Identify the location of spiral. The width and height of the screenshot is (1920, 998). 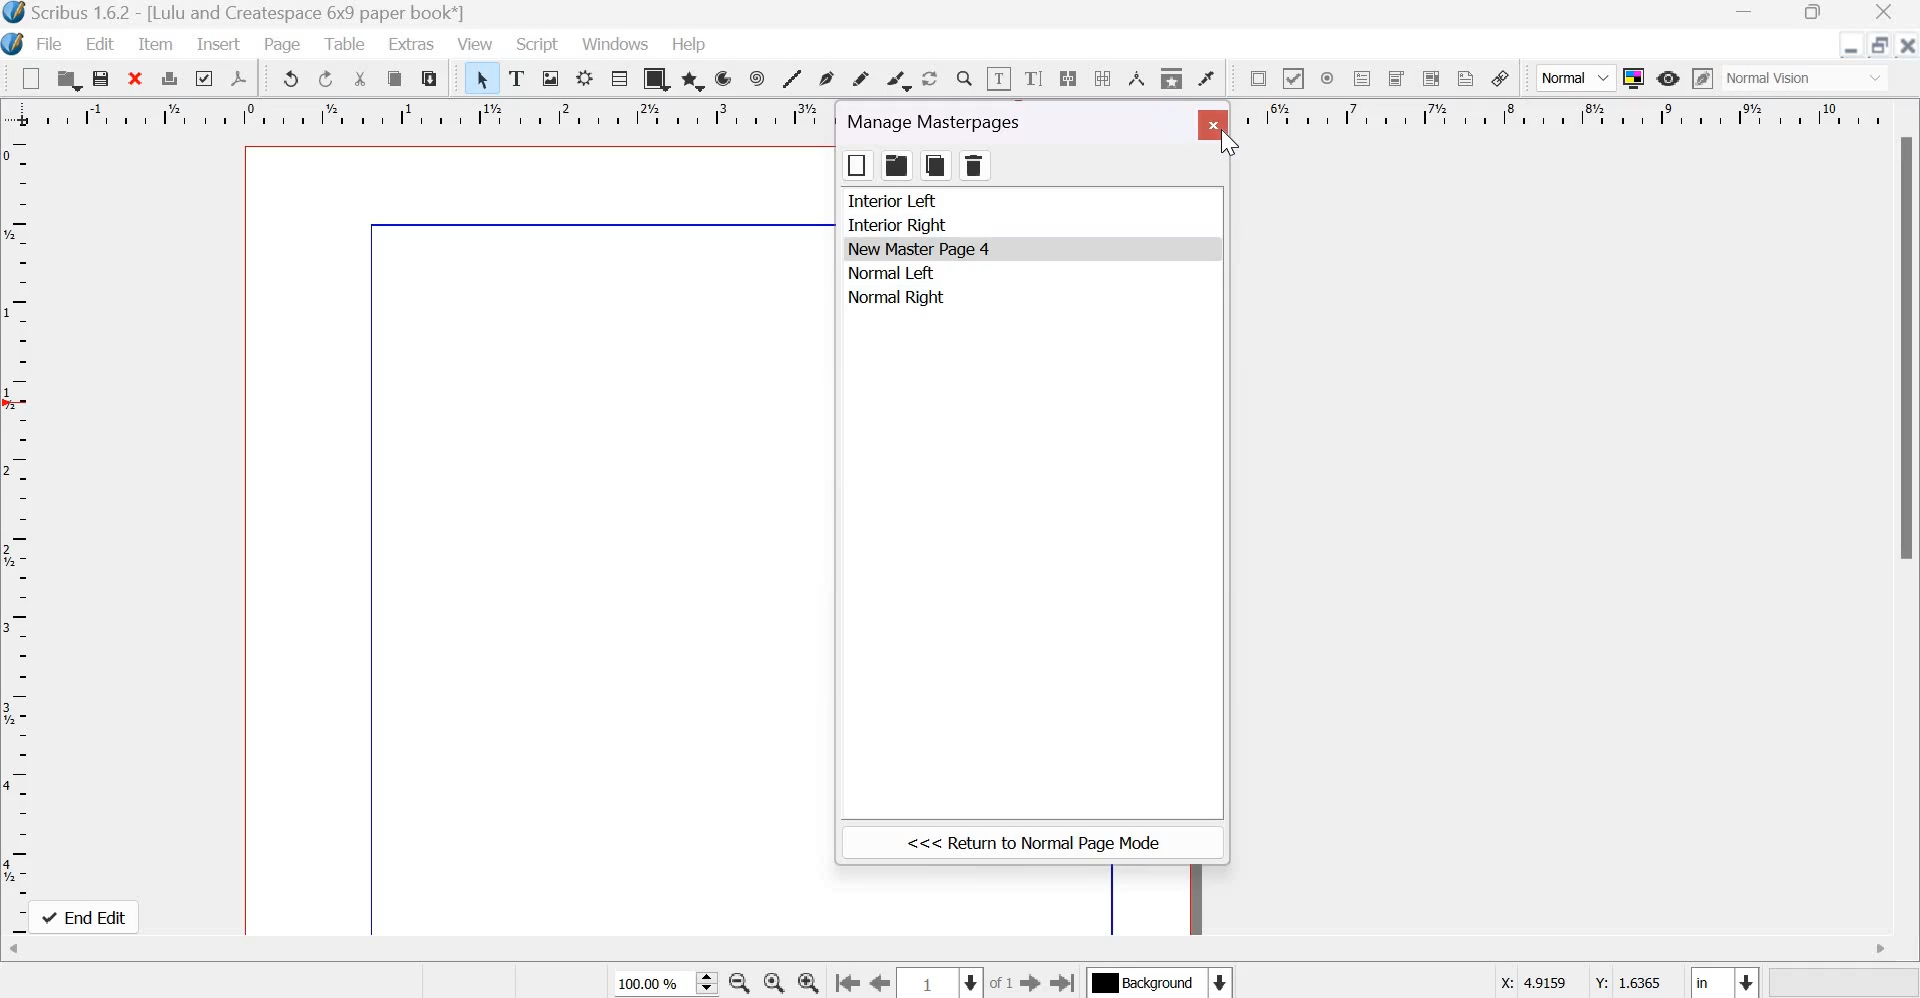
(758, 78).